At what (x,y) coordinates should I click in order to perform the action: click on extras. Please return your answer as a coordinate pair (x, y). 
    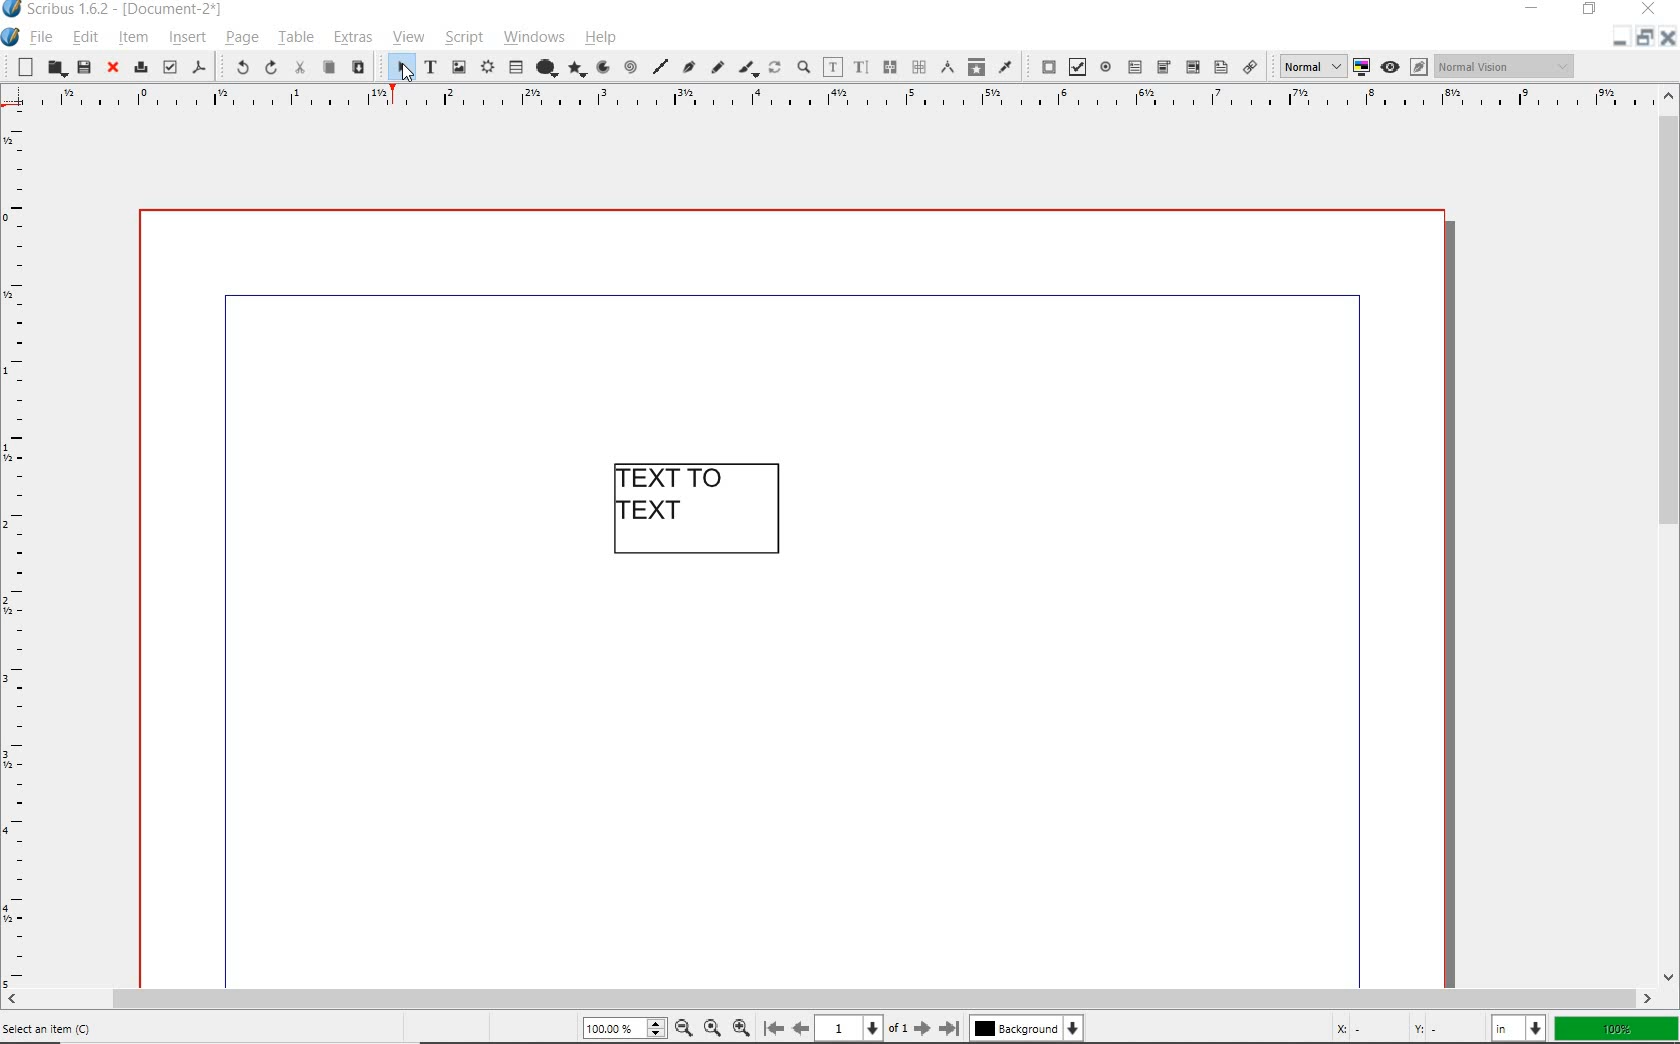
    Looking at the image, I should click on (353, 37).